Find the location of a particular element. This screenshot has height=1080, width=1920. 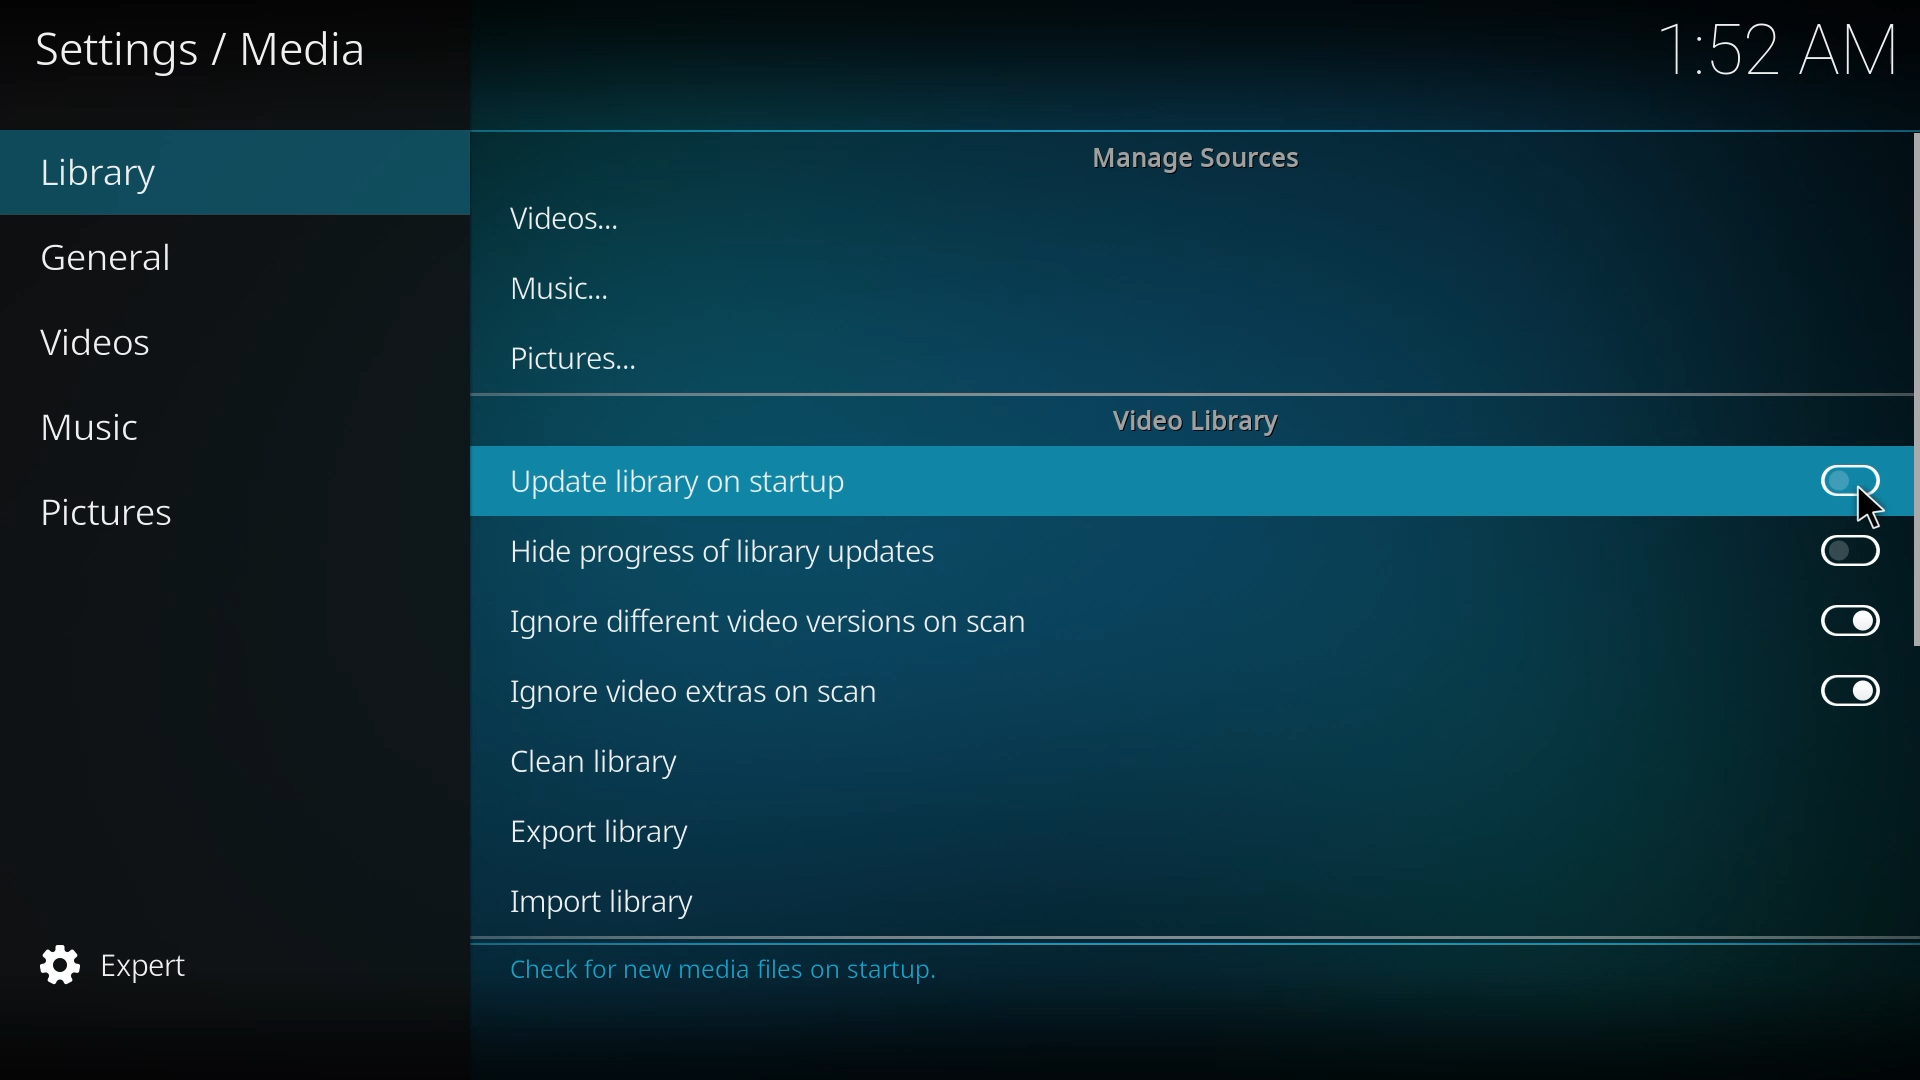

export library is located at coordinates (607, 833).